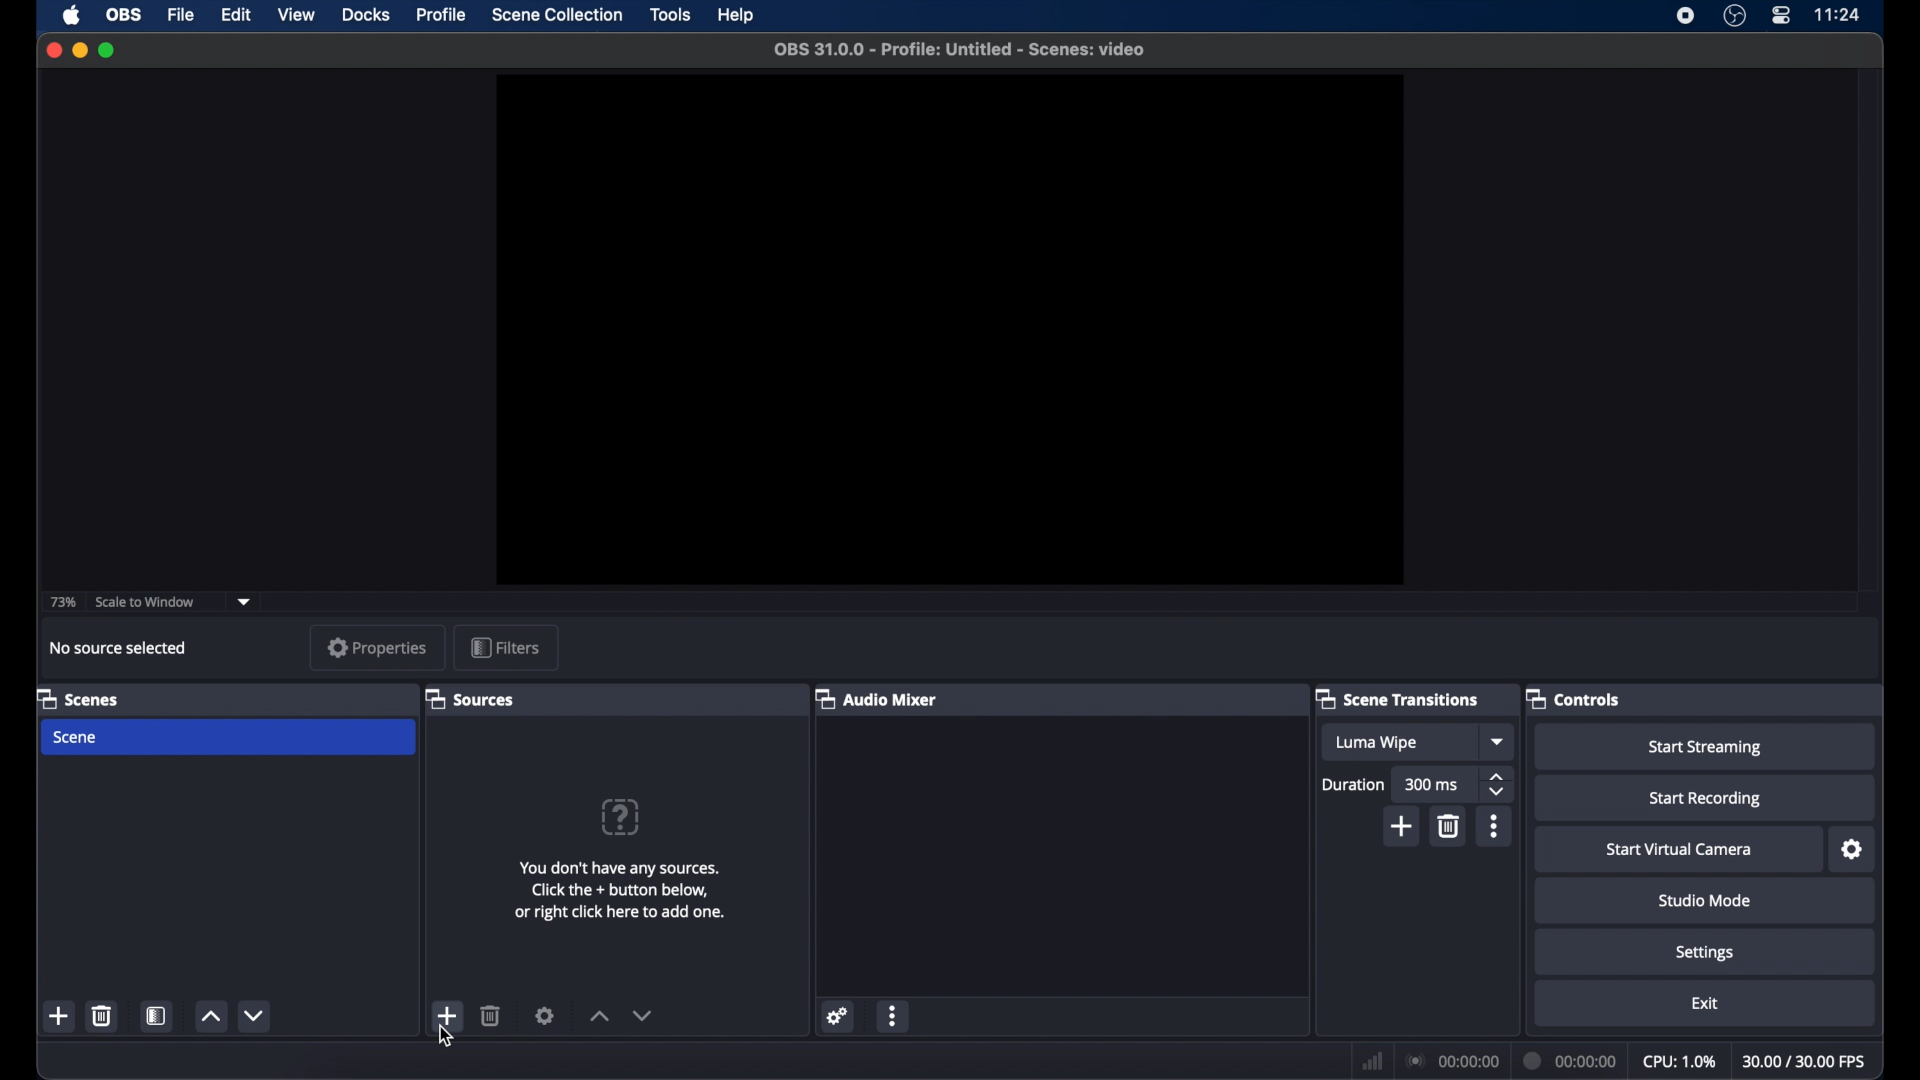  I want to click on network, so click(1372, 1061).